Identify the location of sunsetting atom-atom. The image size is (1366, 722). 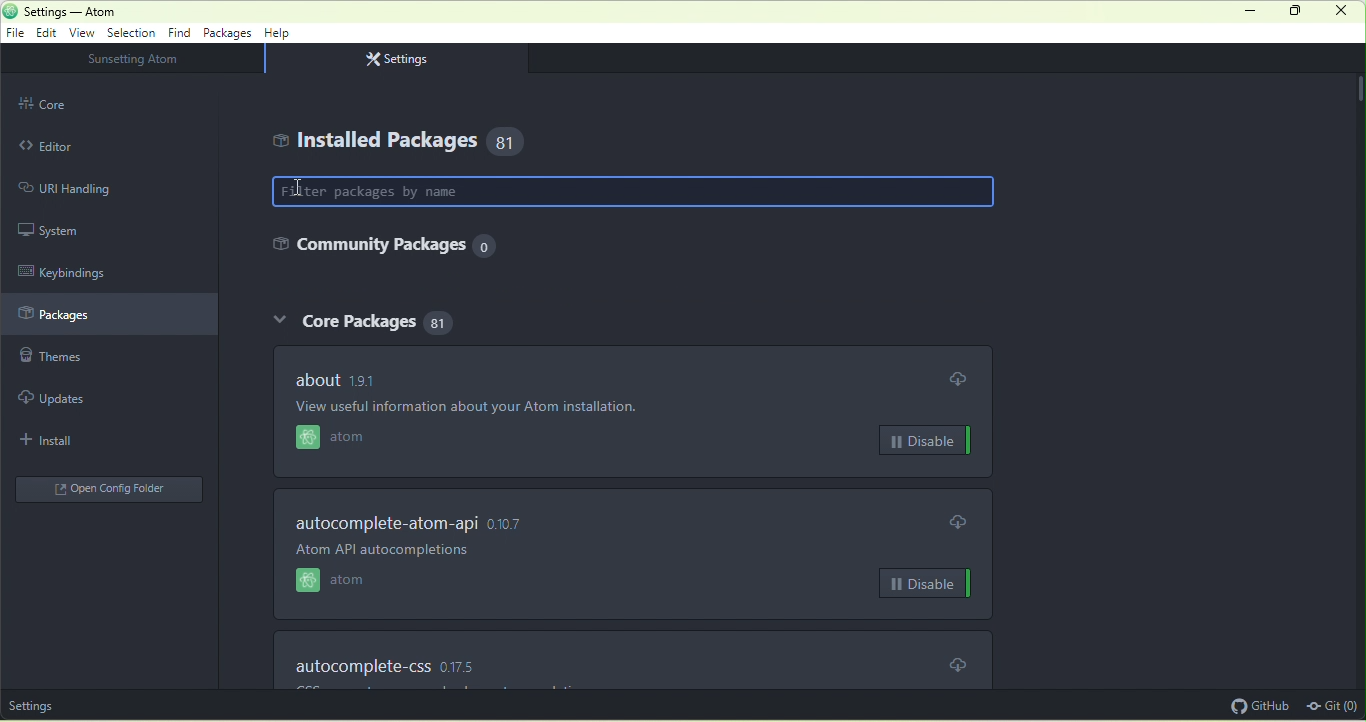
(134, 13).